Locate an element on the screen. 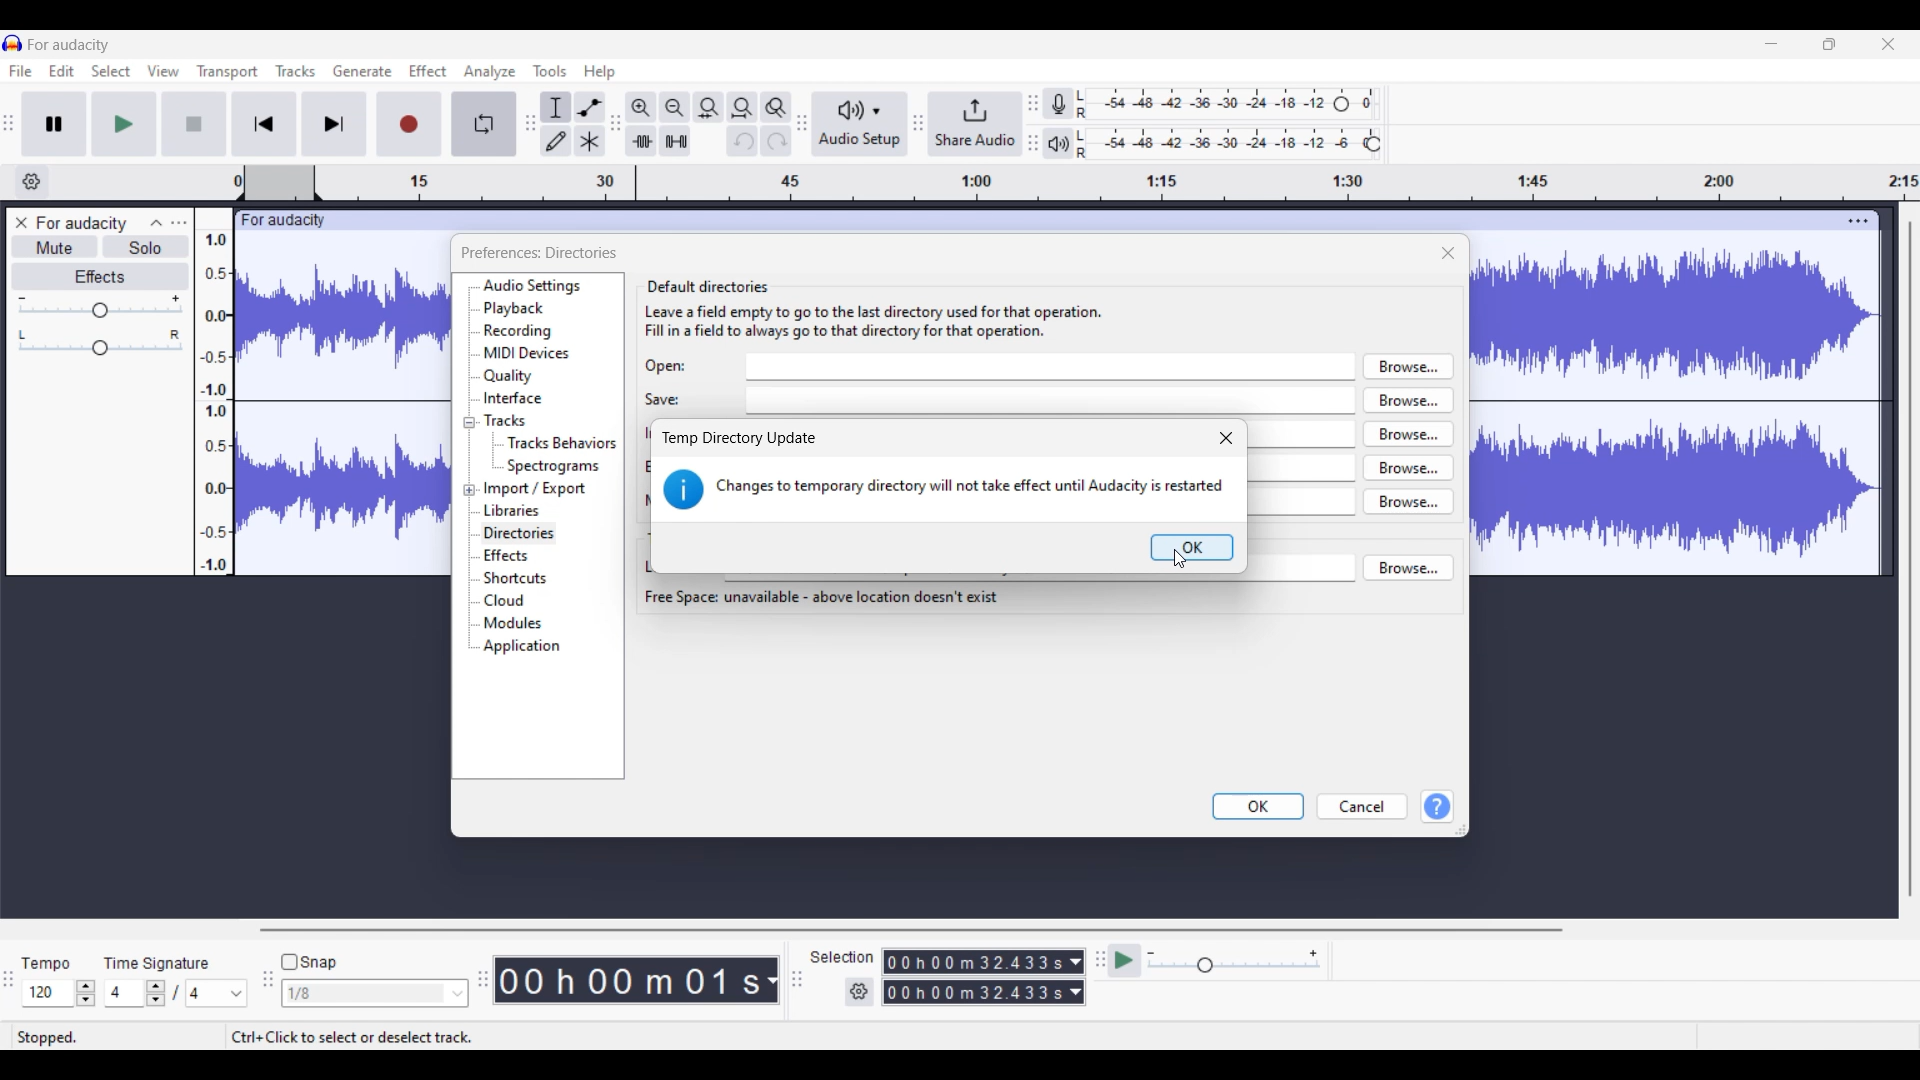  View menu is located at coordinates (163, 71).